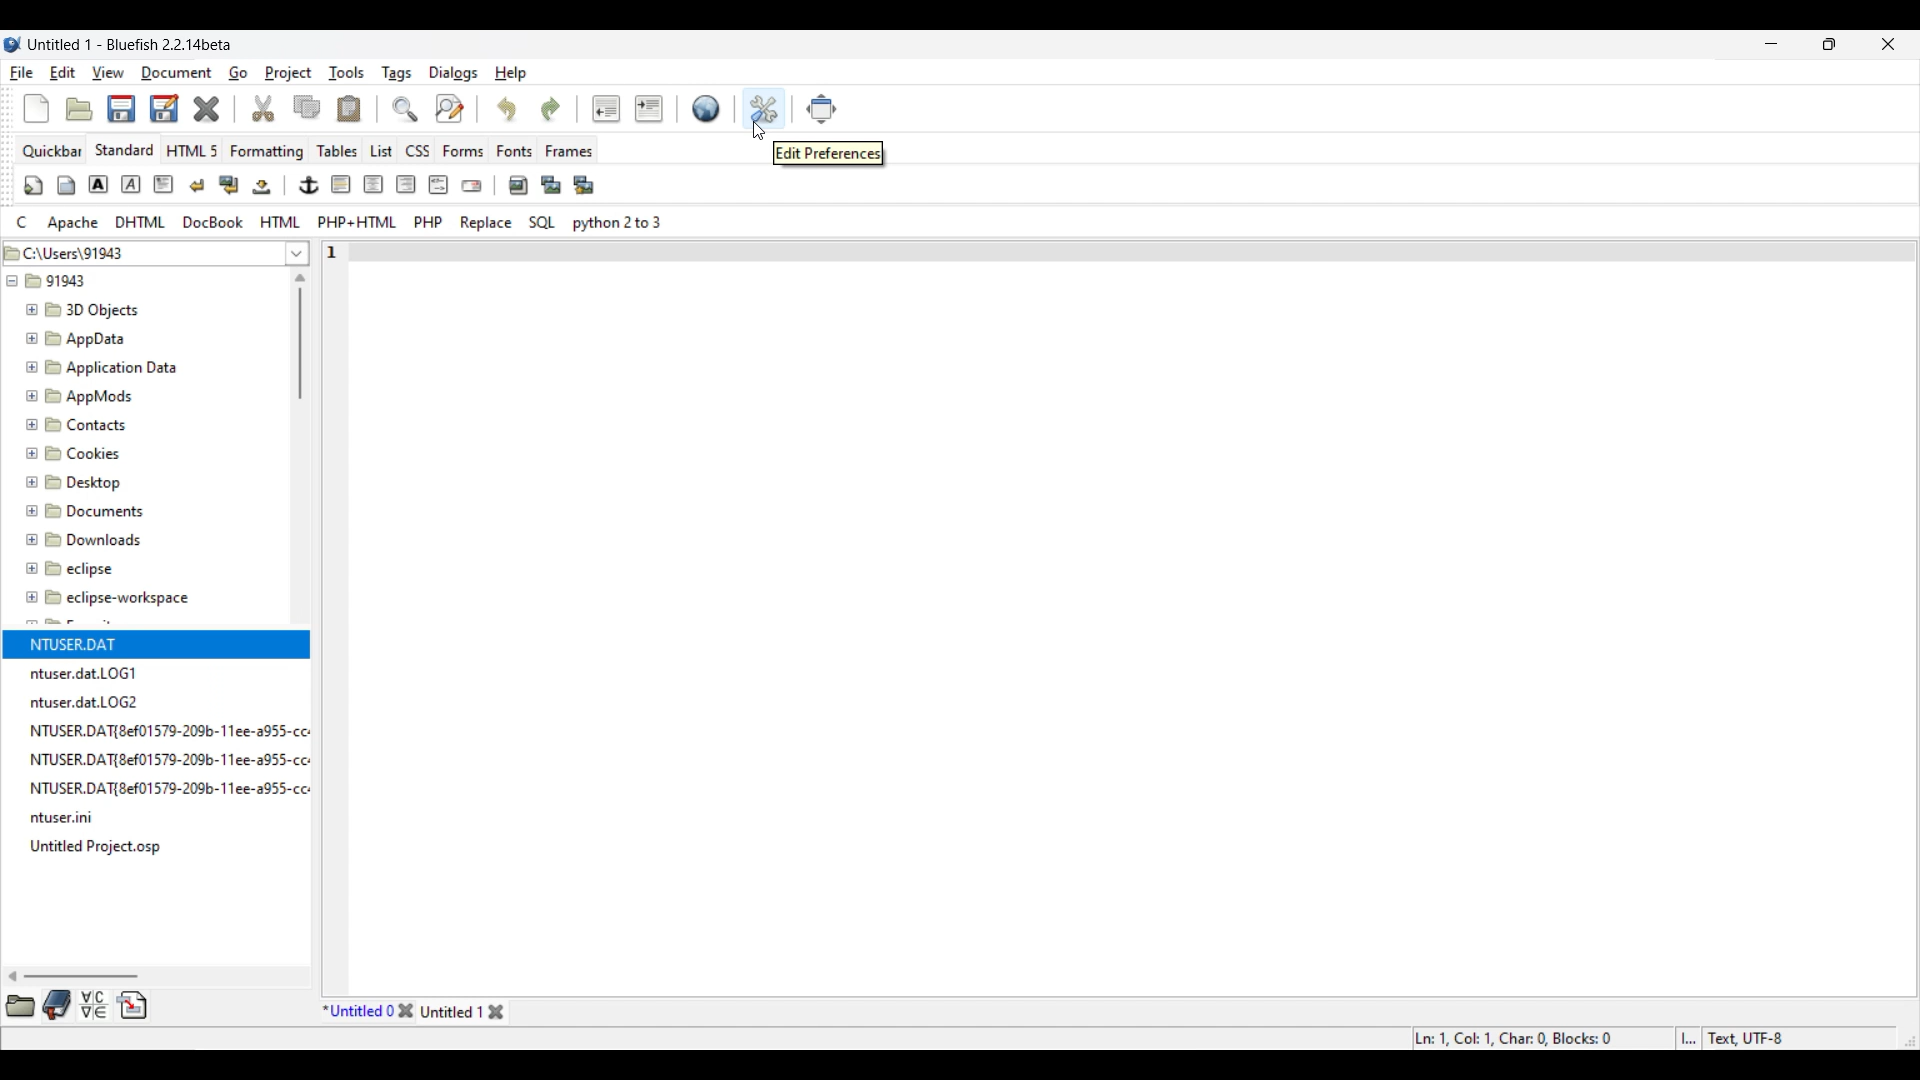 The height and width of the screenshot is (1080, 1920). Describe the element at coordinates (85, 310) in the screenshot. I see `3D Objects` at that location.